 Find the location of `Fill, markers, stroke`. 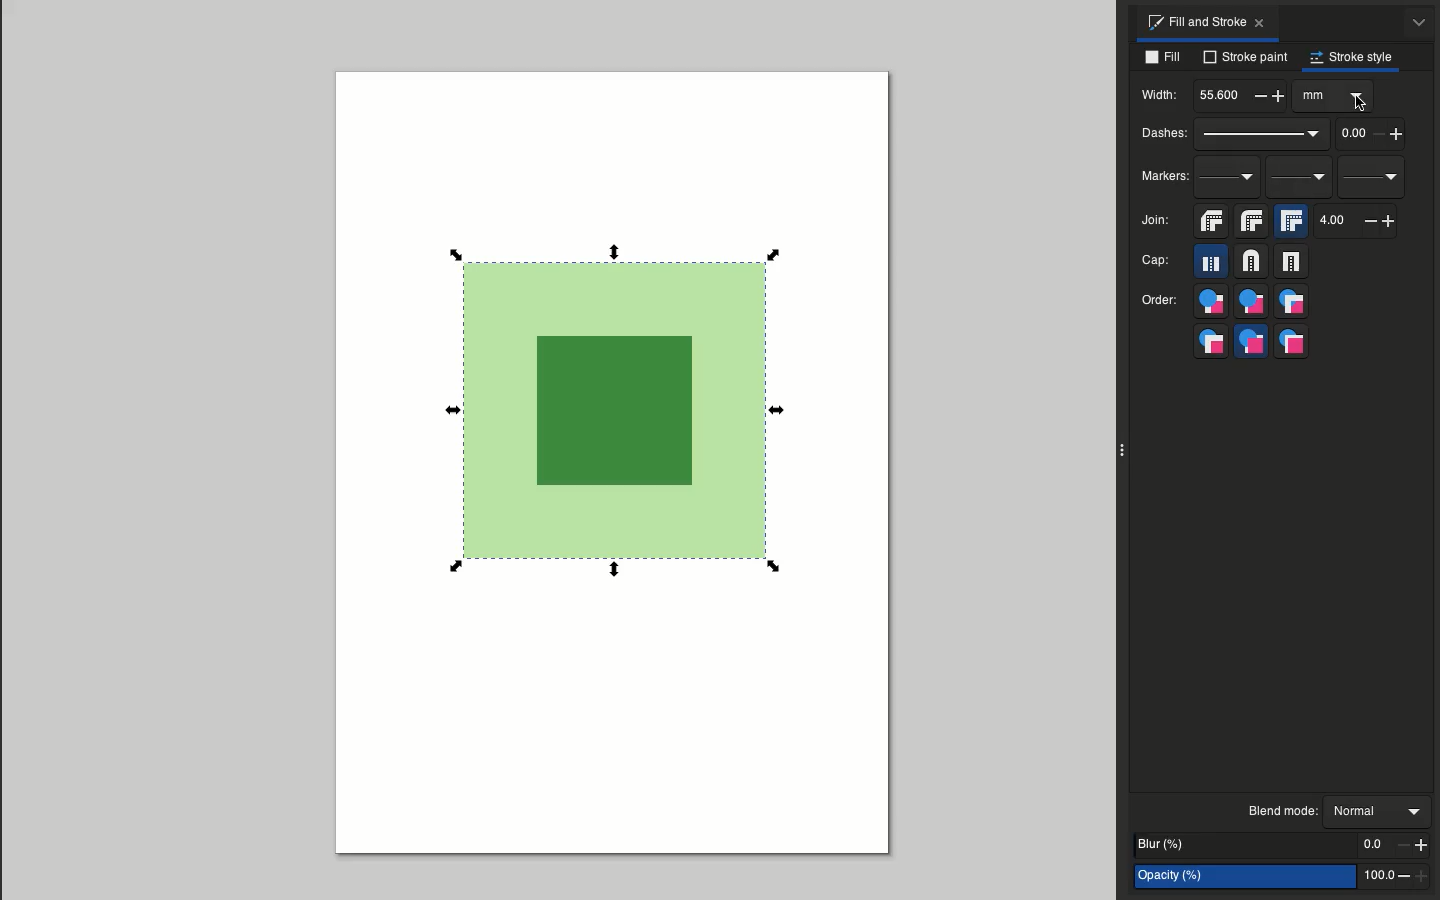

Fill, markers, stroke is located at coordinates (1292, 303).